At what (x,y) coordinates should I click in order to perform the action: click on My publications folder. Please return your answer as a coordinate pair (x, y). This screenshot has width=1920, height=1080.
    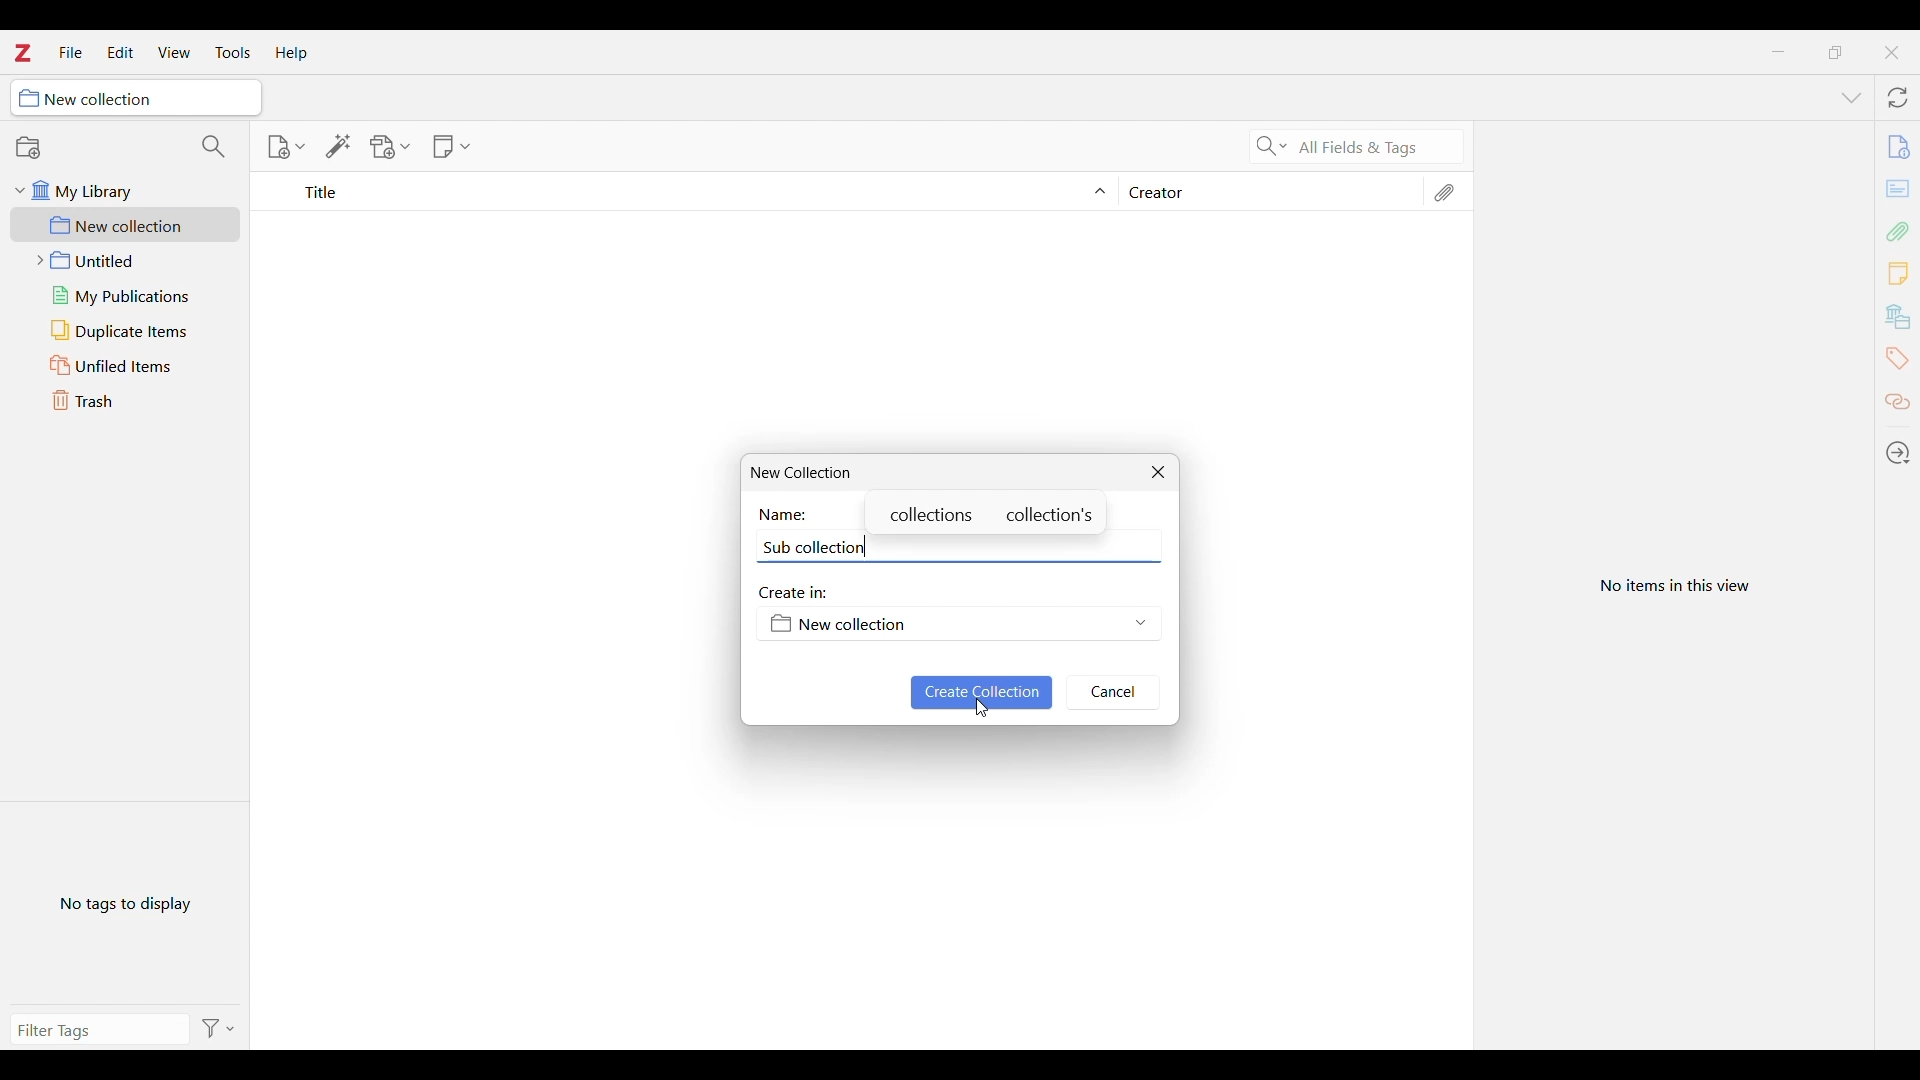
    Looking at the image, I should click on (128, 296).